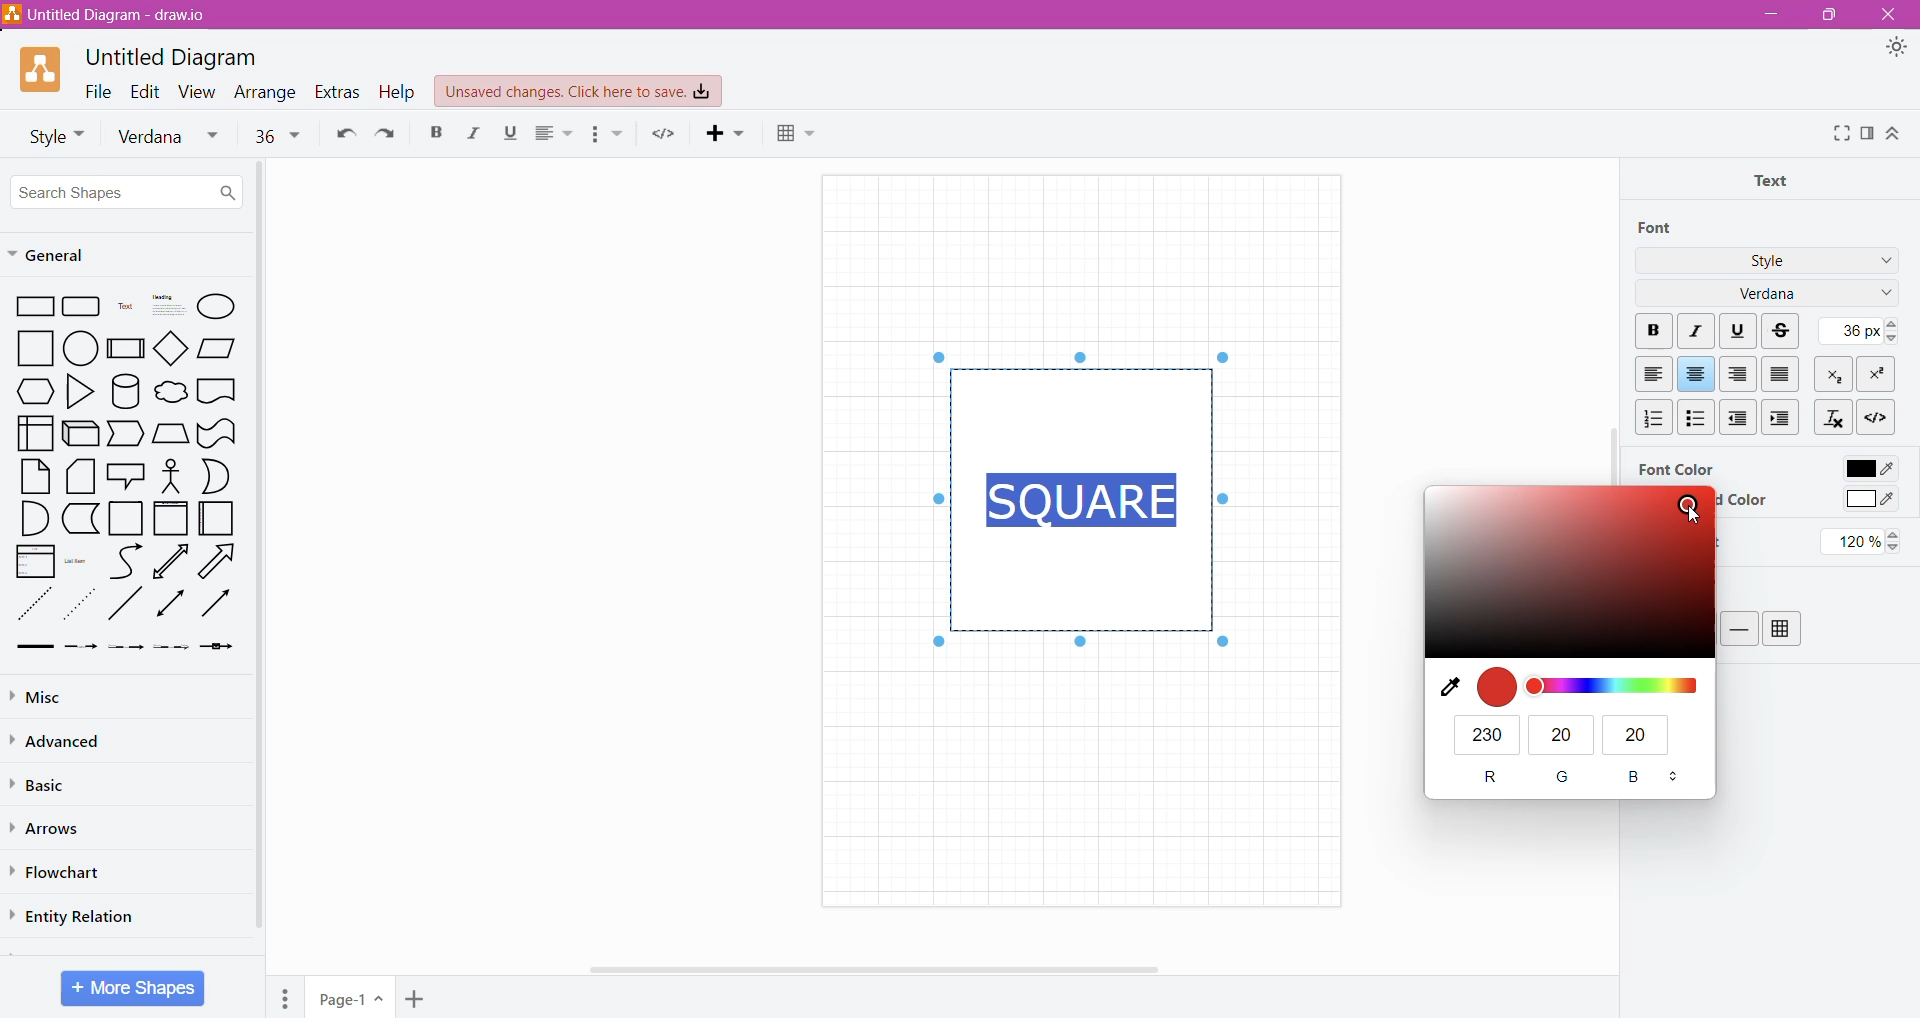 This screenshot has width=1920, height=1018. I want to click on Underline, so click(1738, 329).